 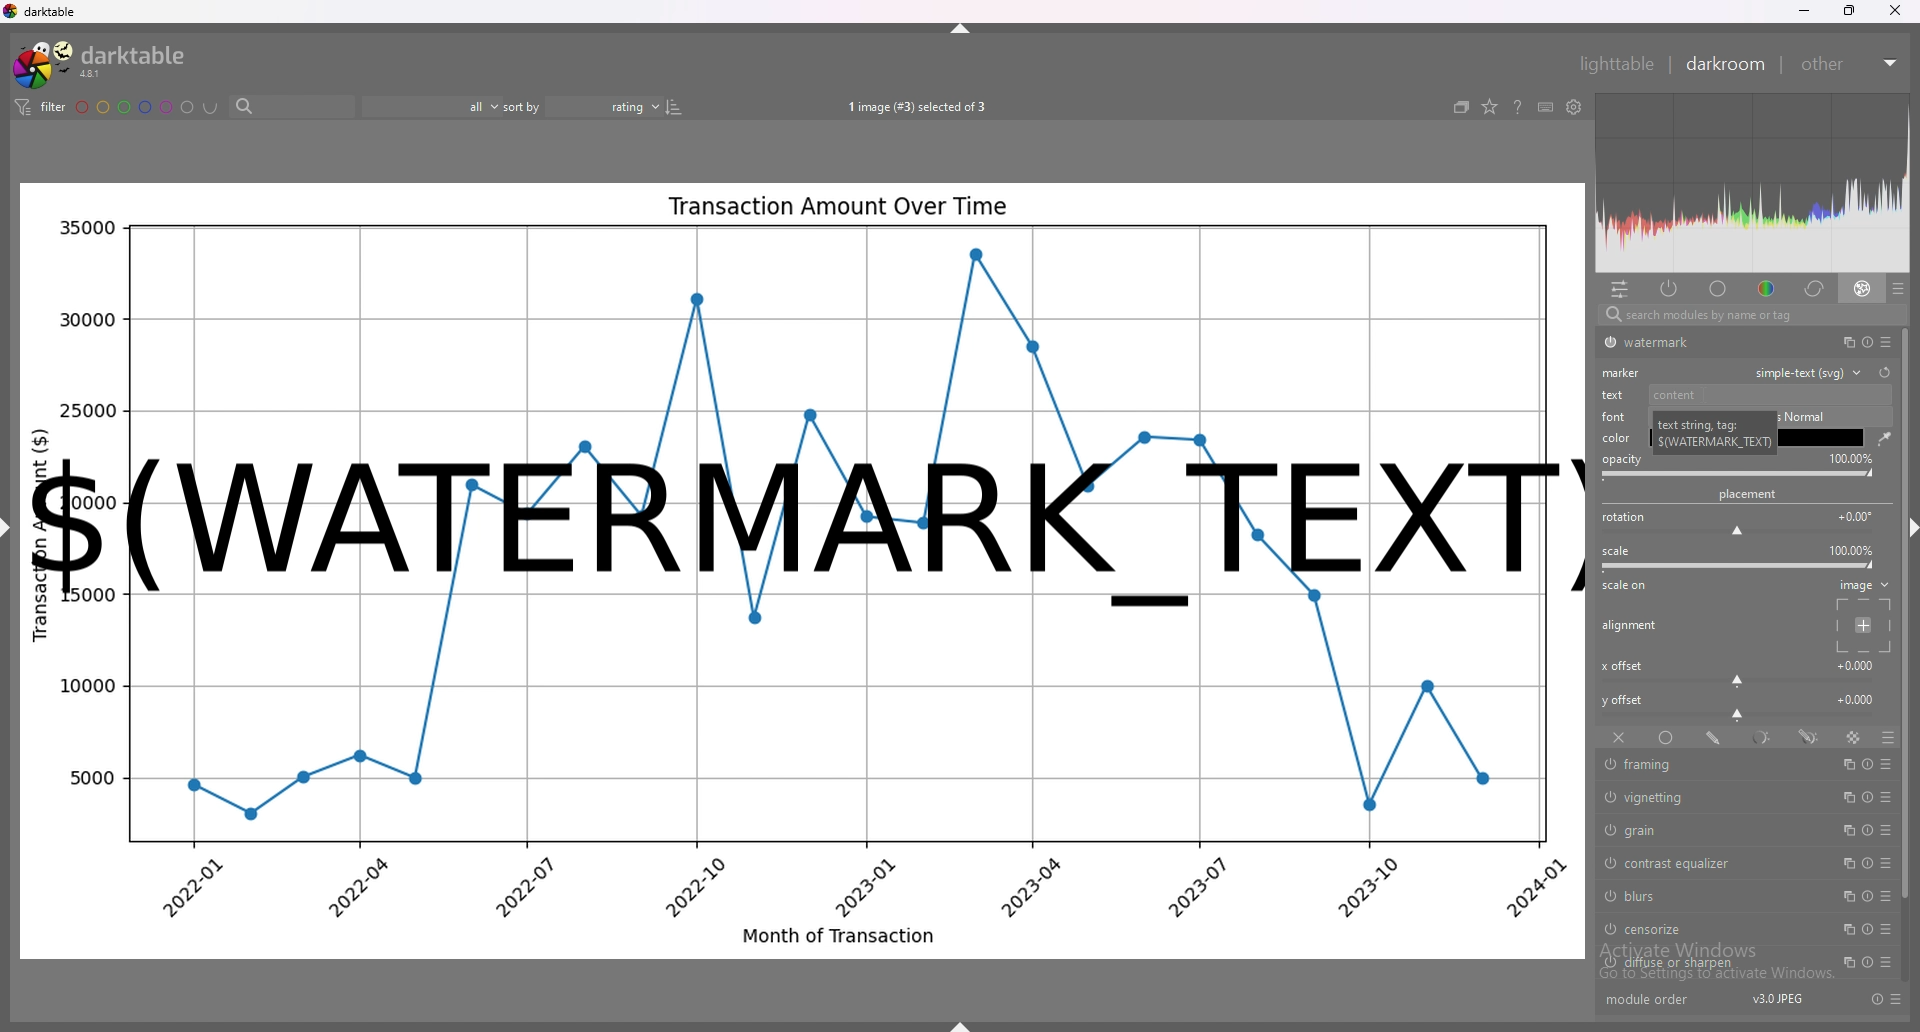 I want to click on black, so click(x=1823, y=438).